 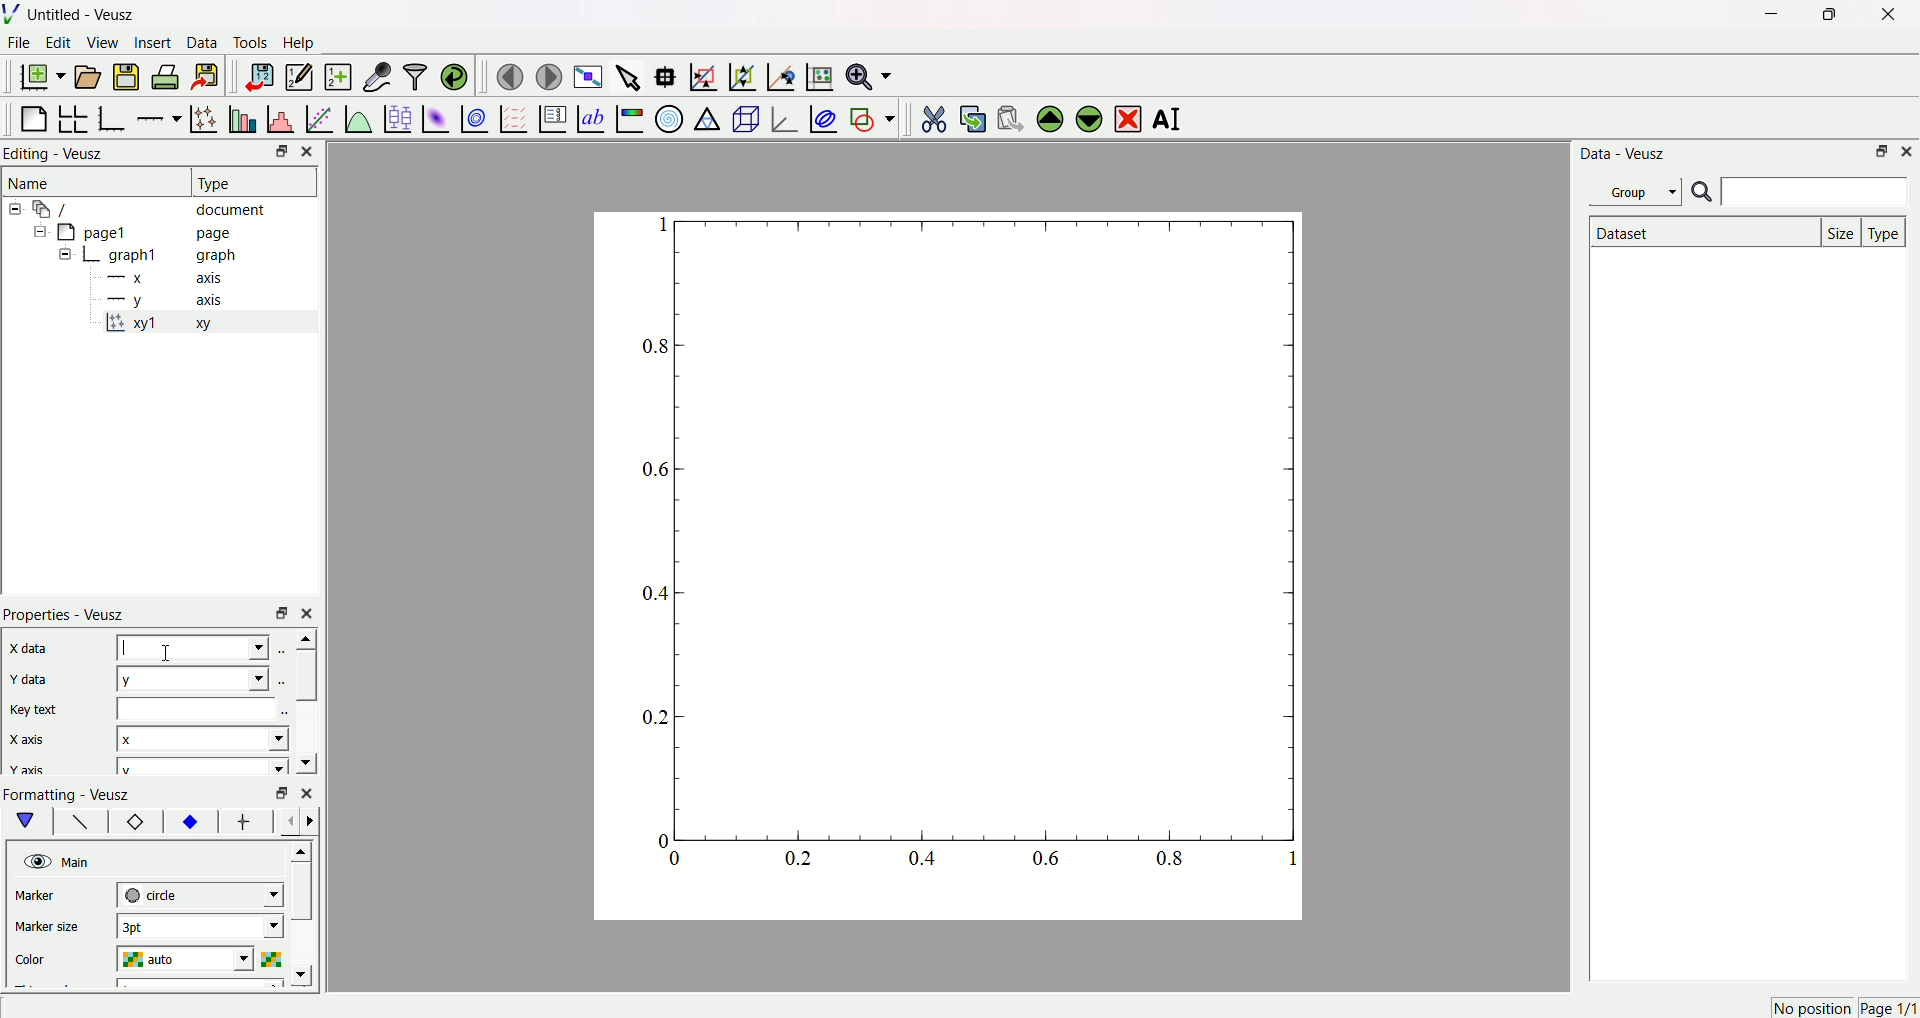 I want to click on Marker, so click(x=53, y=897).